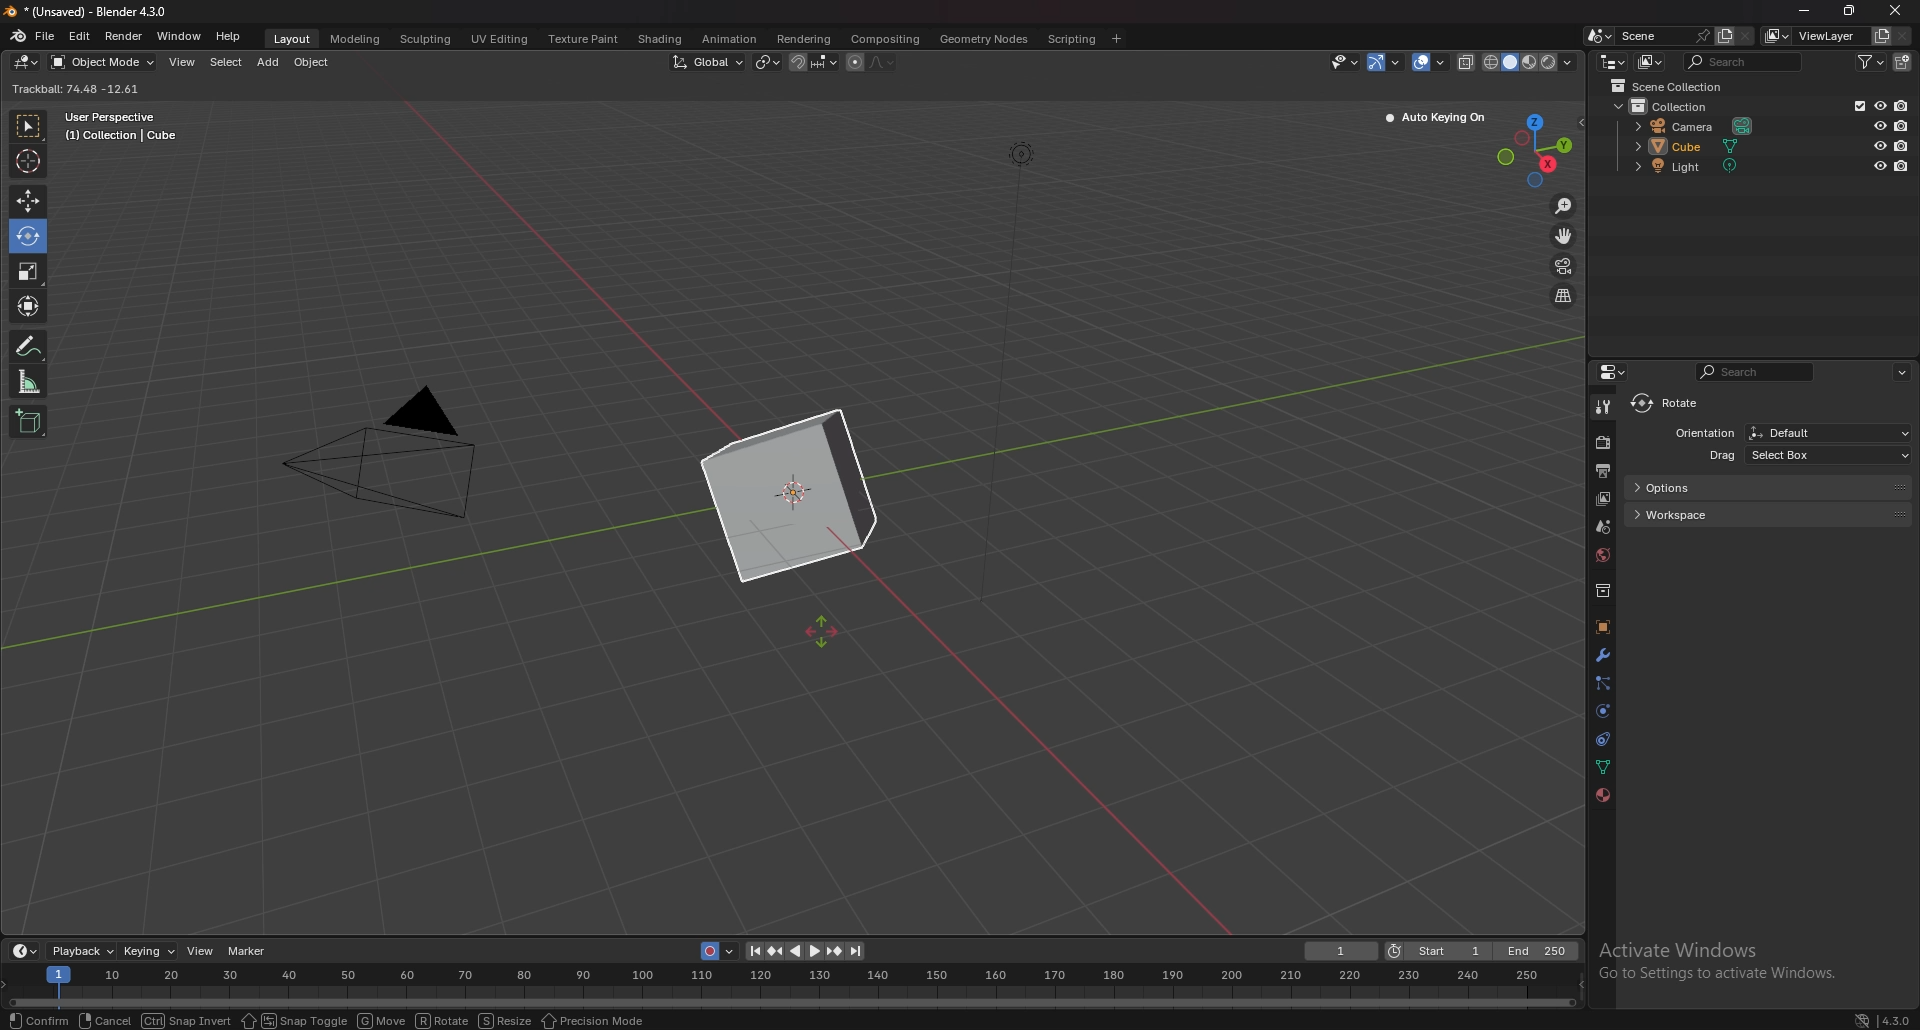 The image size is (1920, 1030). I want to click on disable in render, so click(1903, 165).